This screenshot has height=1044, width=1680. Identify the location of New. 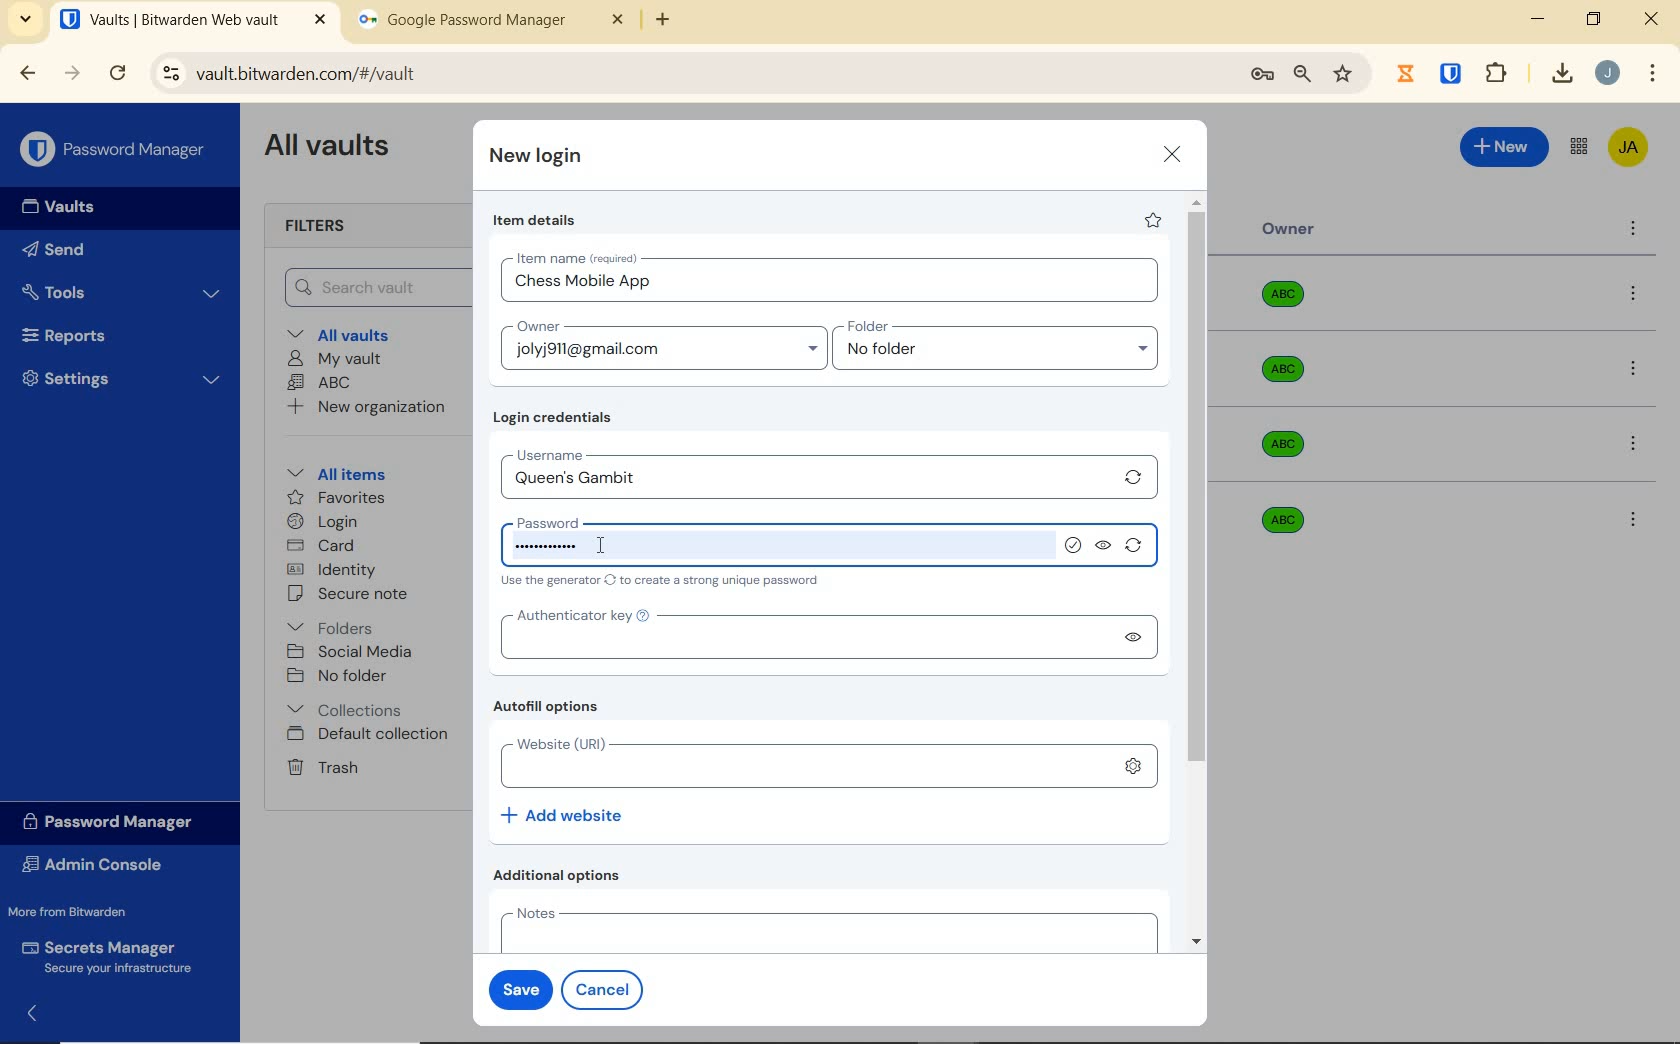
(1505, 144).